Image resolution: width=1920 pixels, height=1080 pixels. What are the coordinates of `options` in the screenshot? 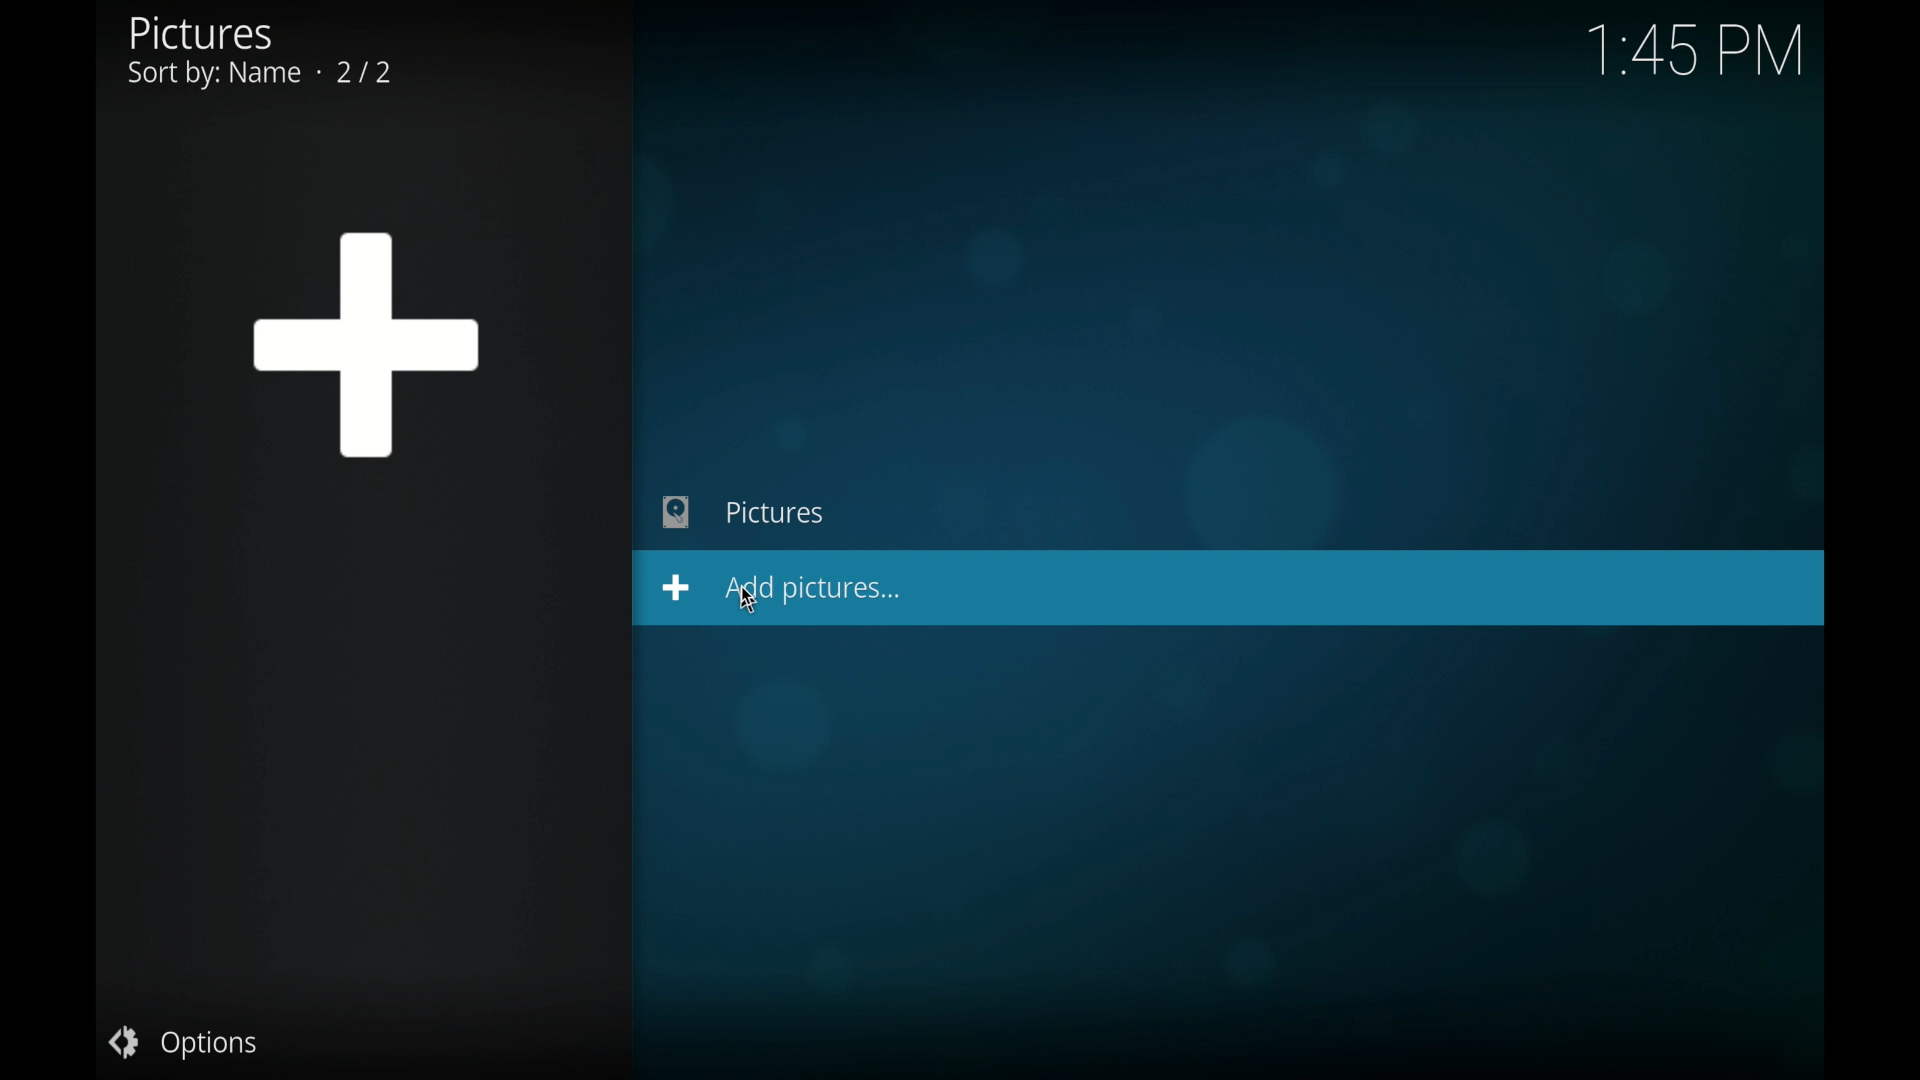 It's located at (184, 1042).